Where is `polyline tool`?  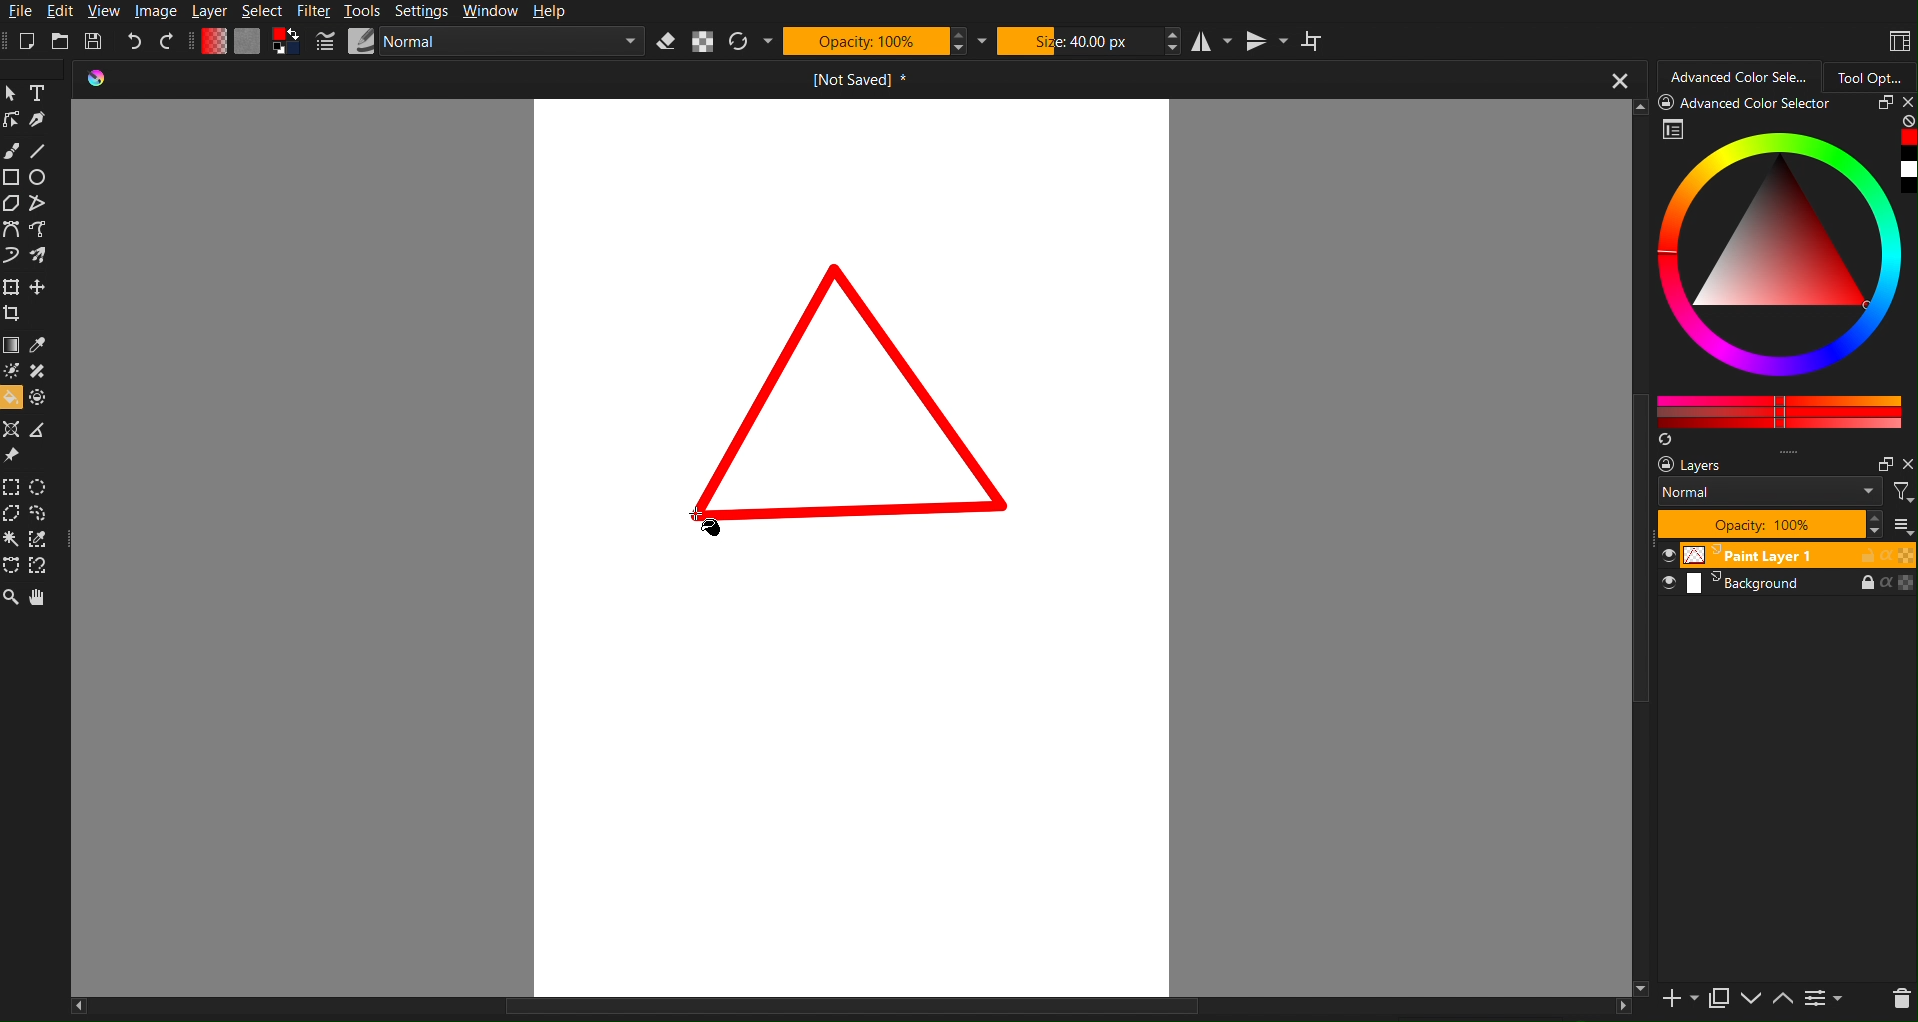
polyline tool is located at coordinates (38, 202).